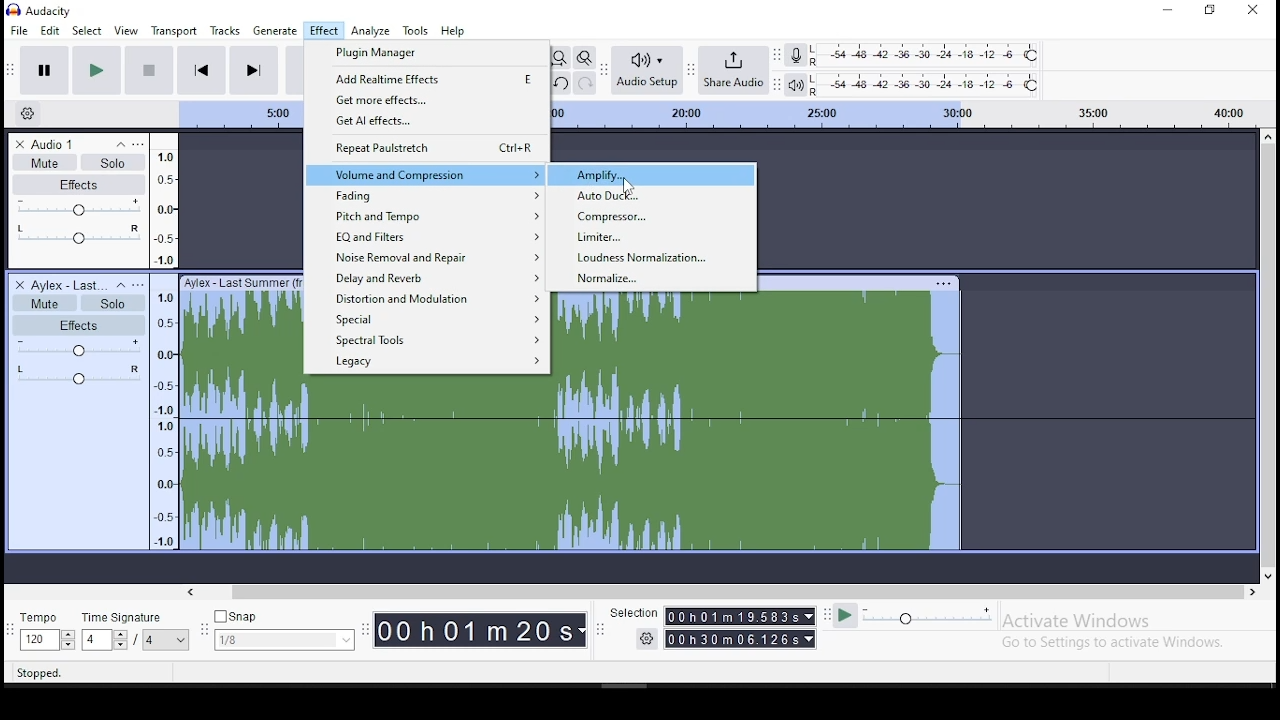 The image size is (1280, 720). What do you see at coordinates (574, 467) in the screenshot?
I see `audio track` at bounding box center [574, 467].